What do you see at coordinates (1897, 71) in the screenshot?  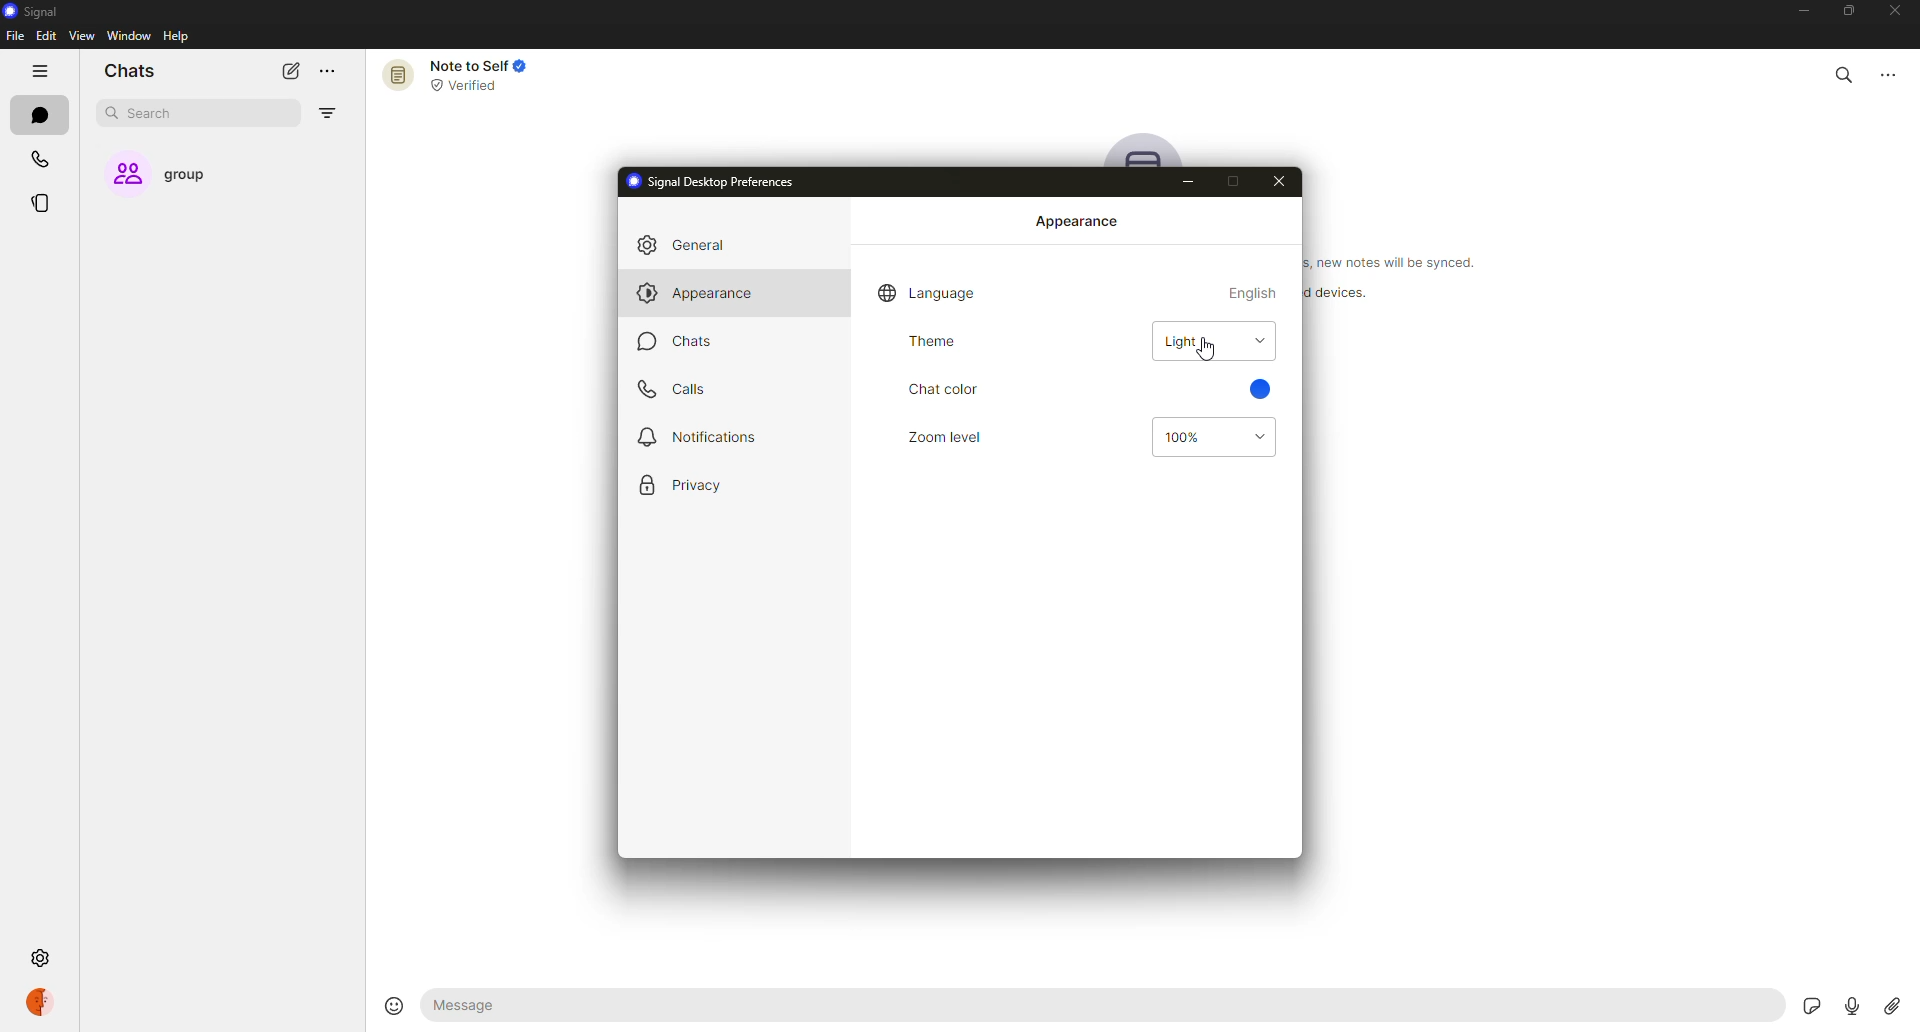 I see `more` at bounding box center [1897, 71].